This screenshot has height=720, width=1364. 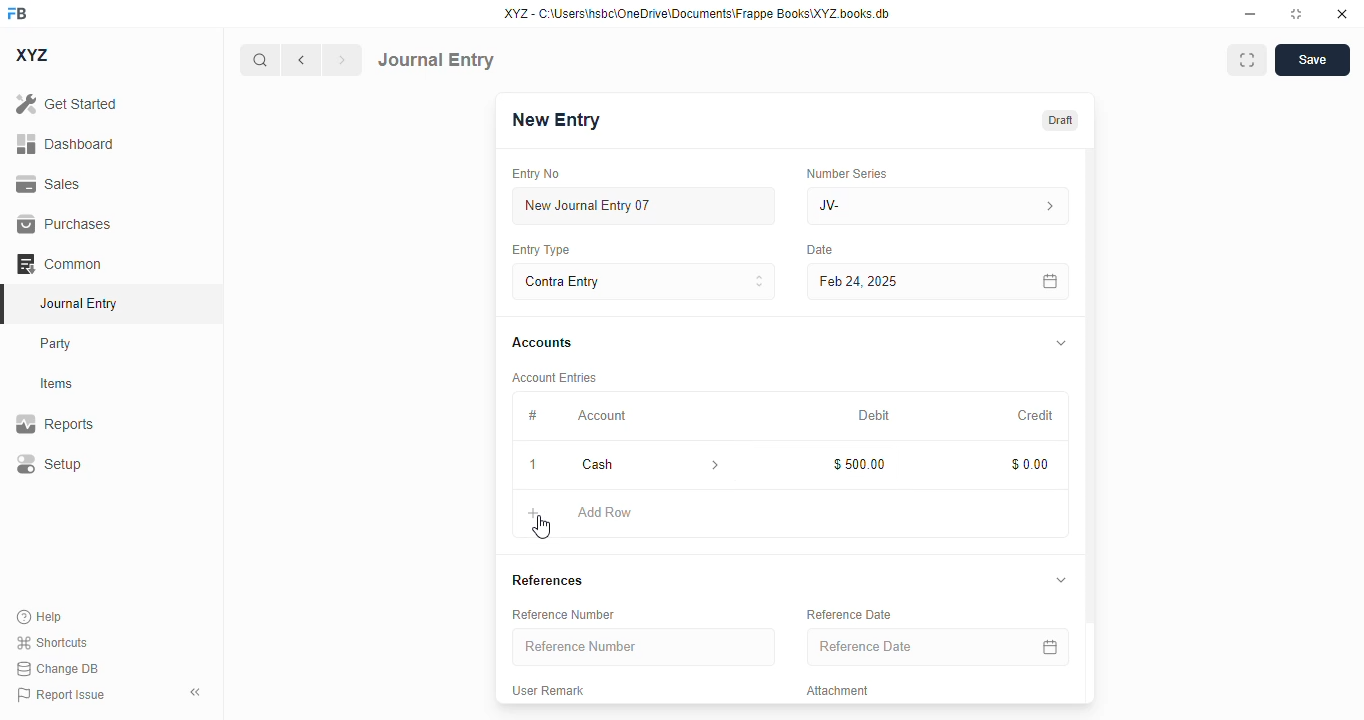 What do you see at coordinates (542, 528) in the screenshot?
I see `cursor` at bounding box center [542, 528].